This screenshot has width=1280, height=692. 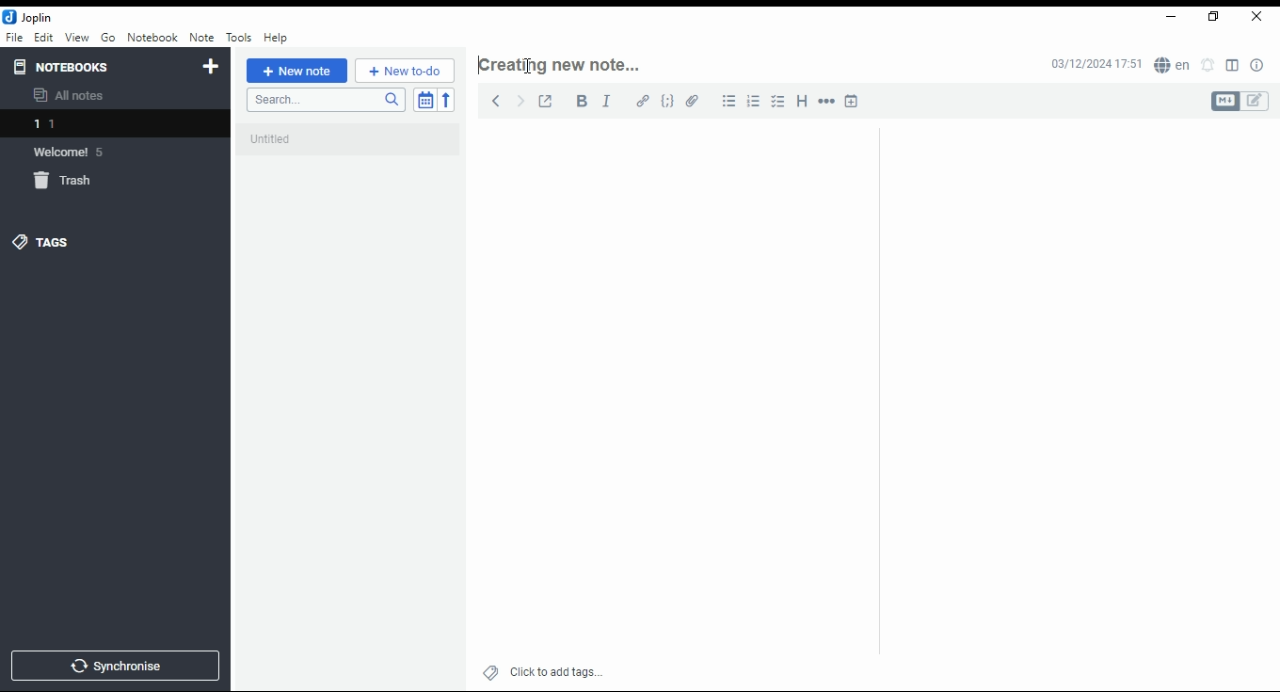 I want to click on italics, so click(x=607, y=100).